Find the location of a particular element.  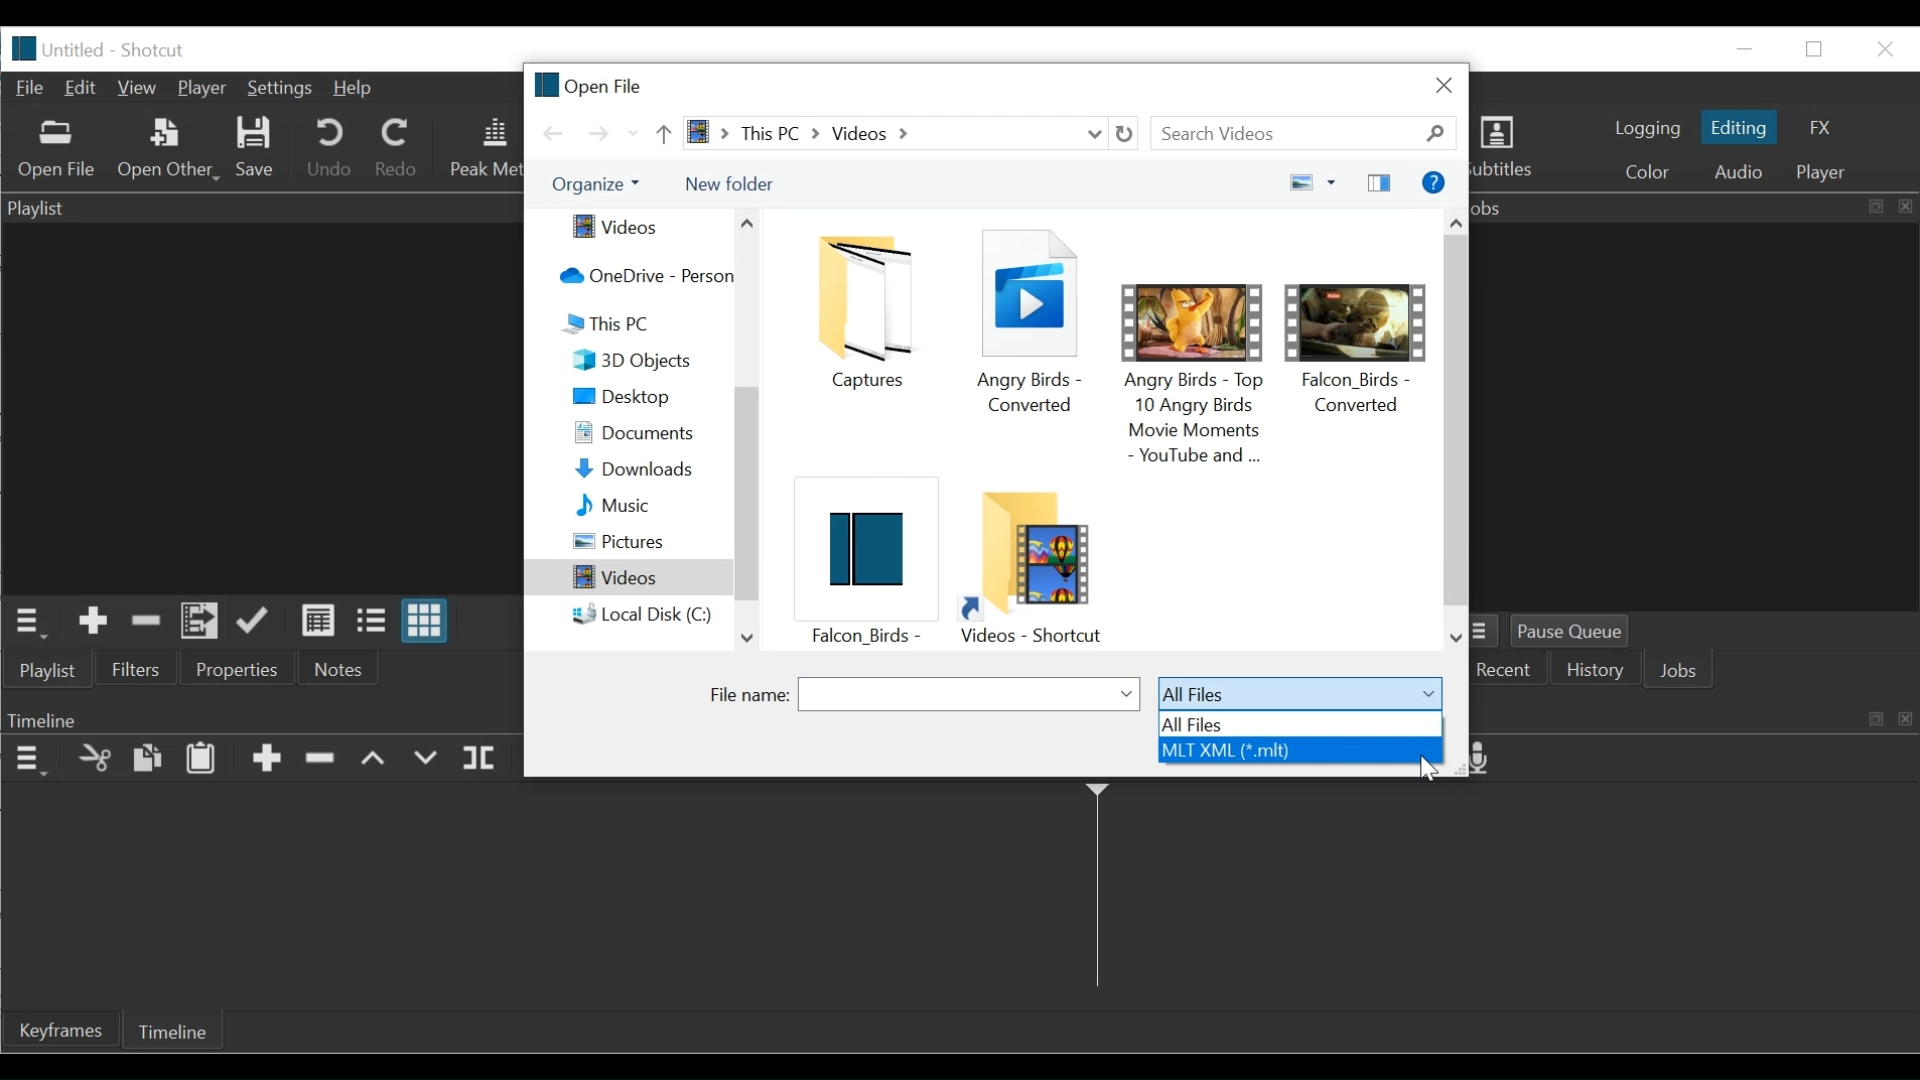

Timeline is located at coordinates (172, 1030).